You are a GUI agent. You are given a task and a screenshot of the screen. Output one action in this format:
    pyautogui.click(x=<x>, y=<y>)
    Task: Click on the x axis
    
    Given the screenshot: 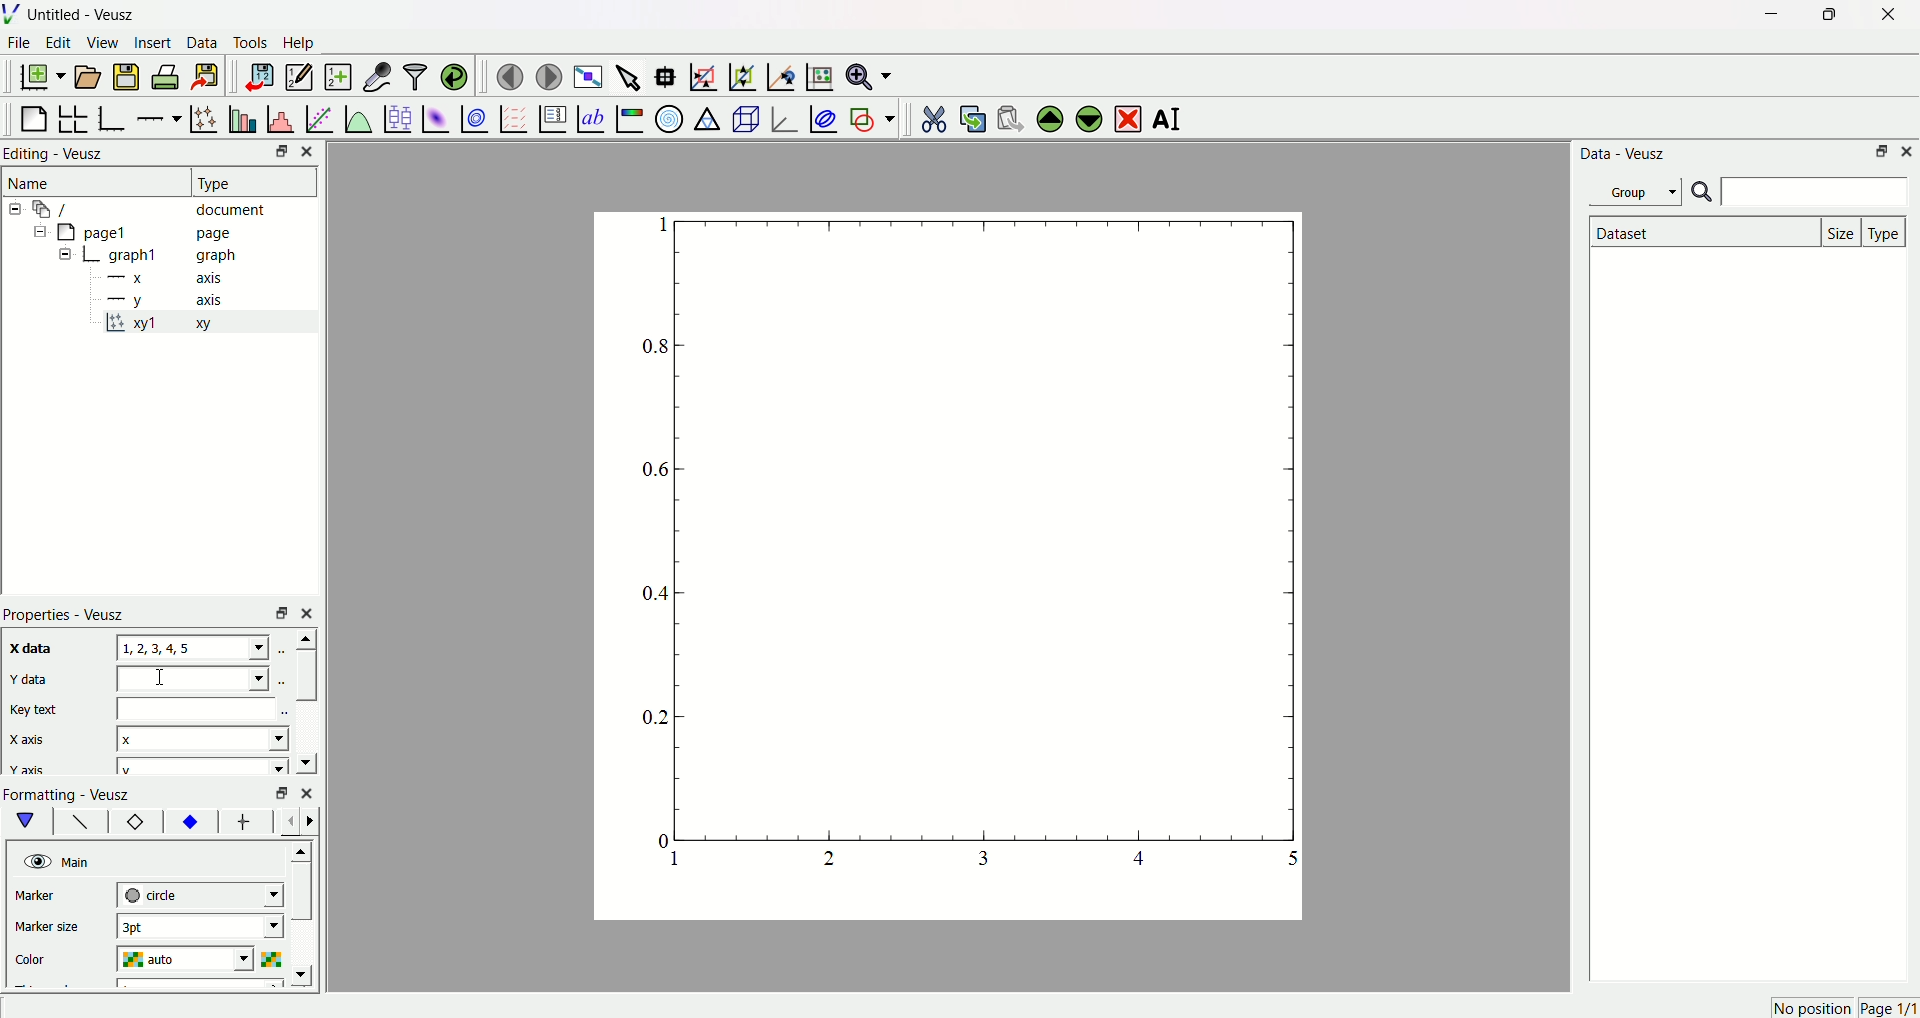 What is the action you would take?
    pyautogui.click(x=169, y=279)
    